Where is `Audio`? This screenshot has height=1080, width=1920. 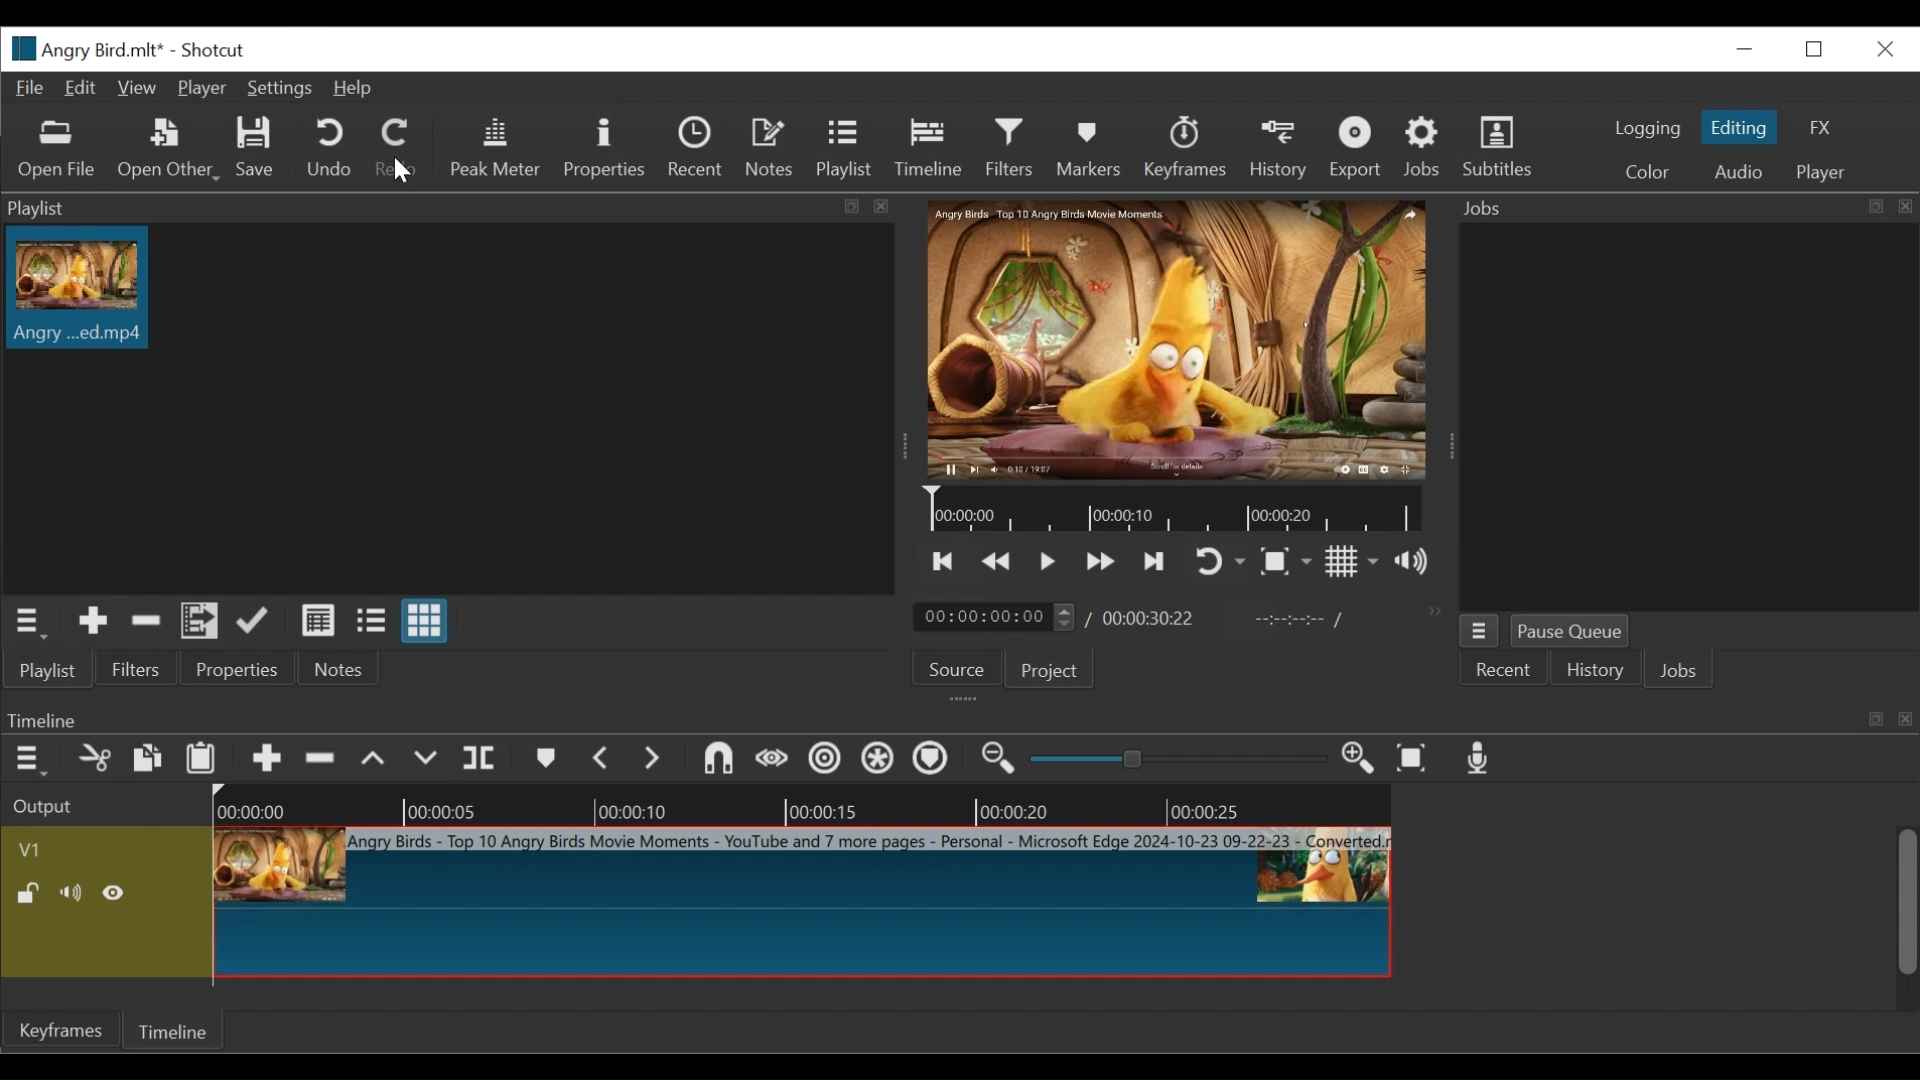 Audio is located at coordinates (1738, 173).